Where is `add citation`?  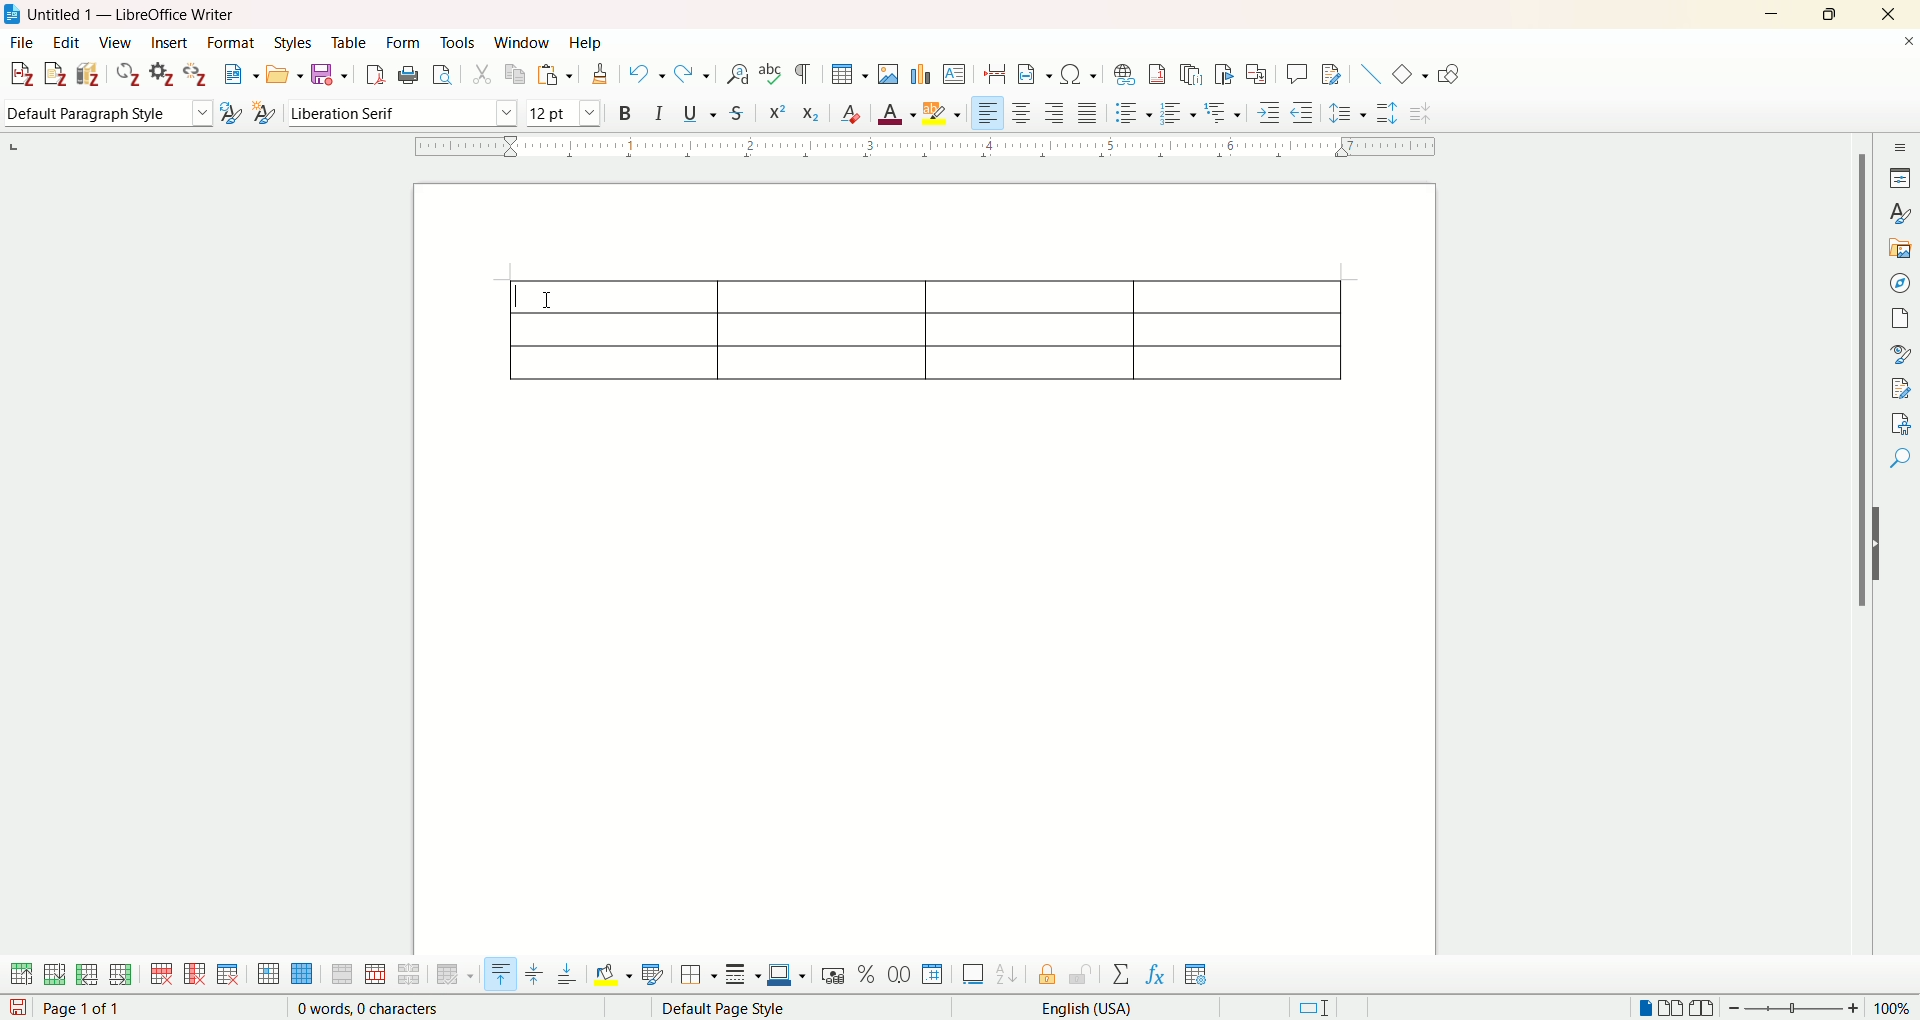
add citation is located at coordinates (20, 76).